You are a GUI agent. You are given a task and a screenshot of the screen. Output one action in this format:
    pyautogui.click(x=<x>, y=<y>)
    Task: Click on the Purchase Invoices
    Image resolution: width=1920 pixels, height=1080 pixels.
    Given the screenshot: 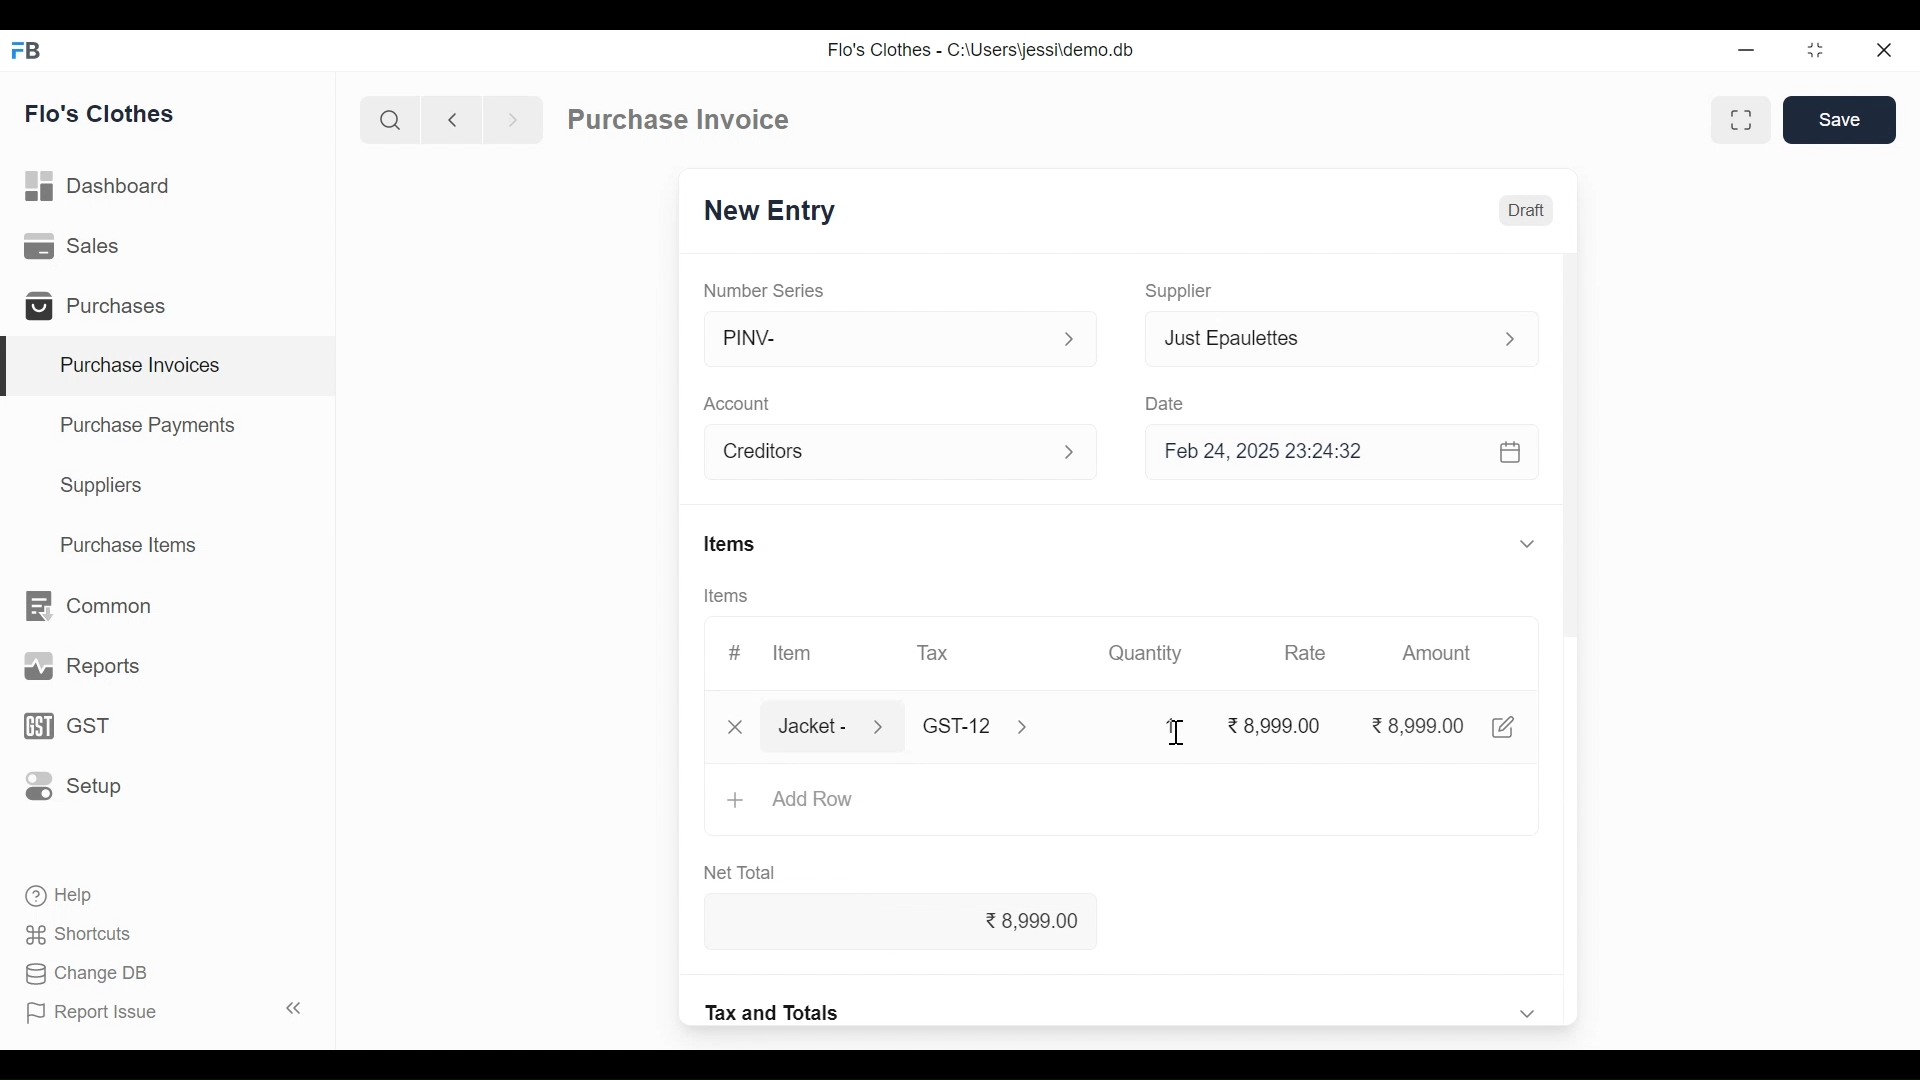 What is the action you would take?
    pyautogui.click(x=171, y=366)
    